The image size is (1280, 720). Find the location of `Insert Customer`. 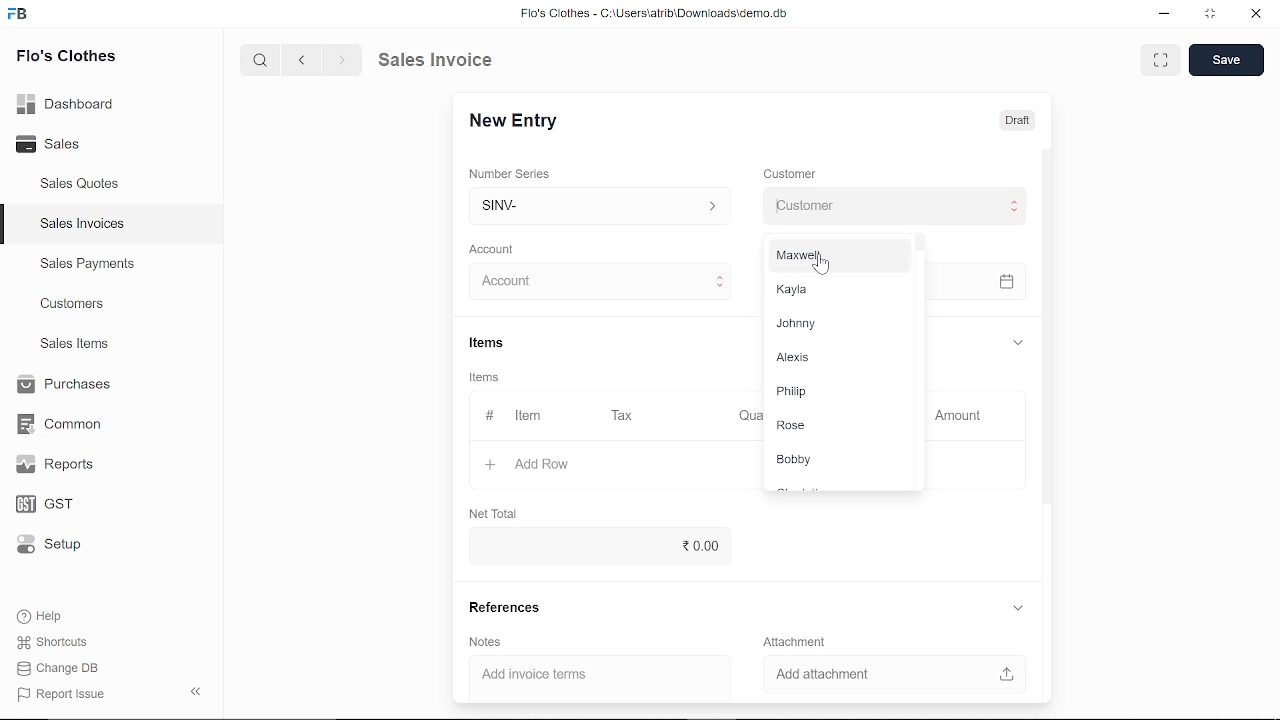

Insert Customer is located at coordinates (890, 206).